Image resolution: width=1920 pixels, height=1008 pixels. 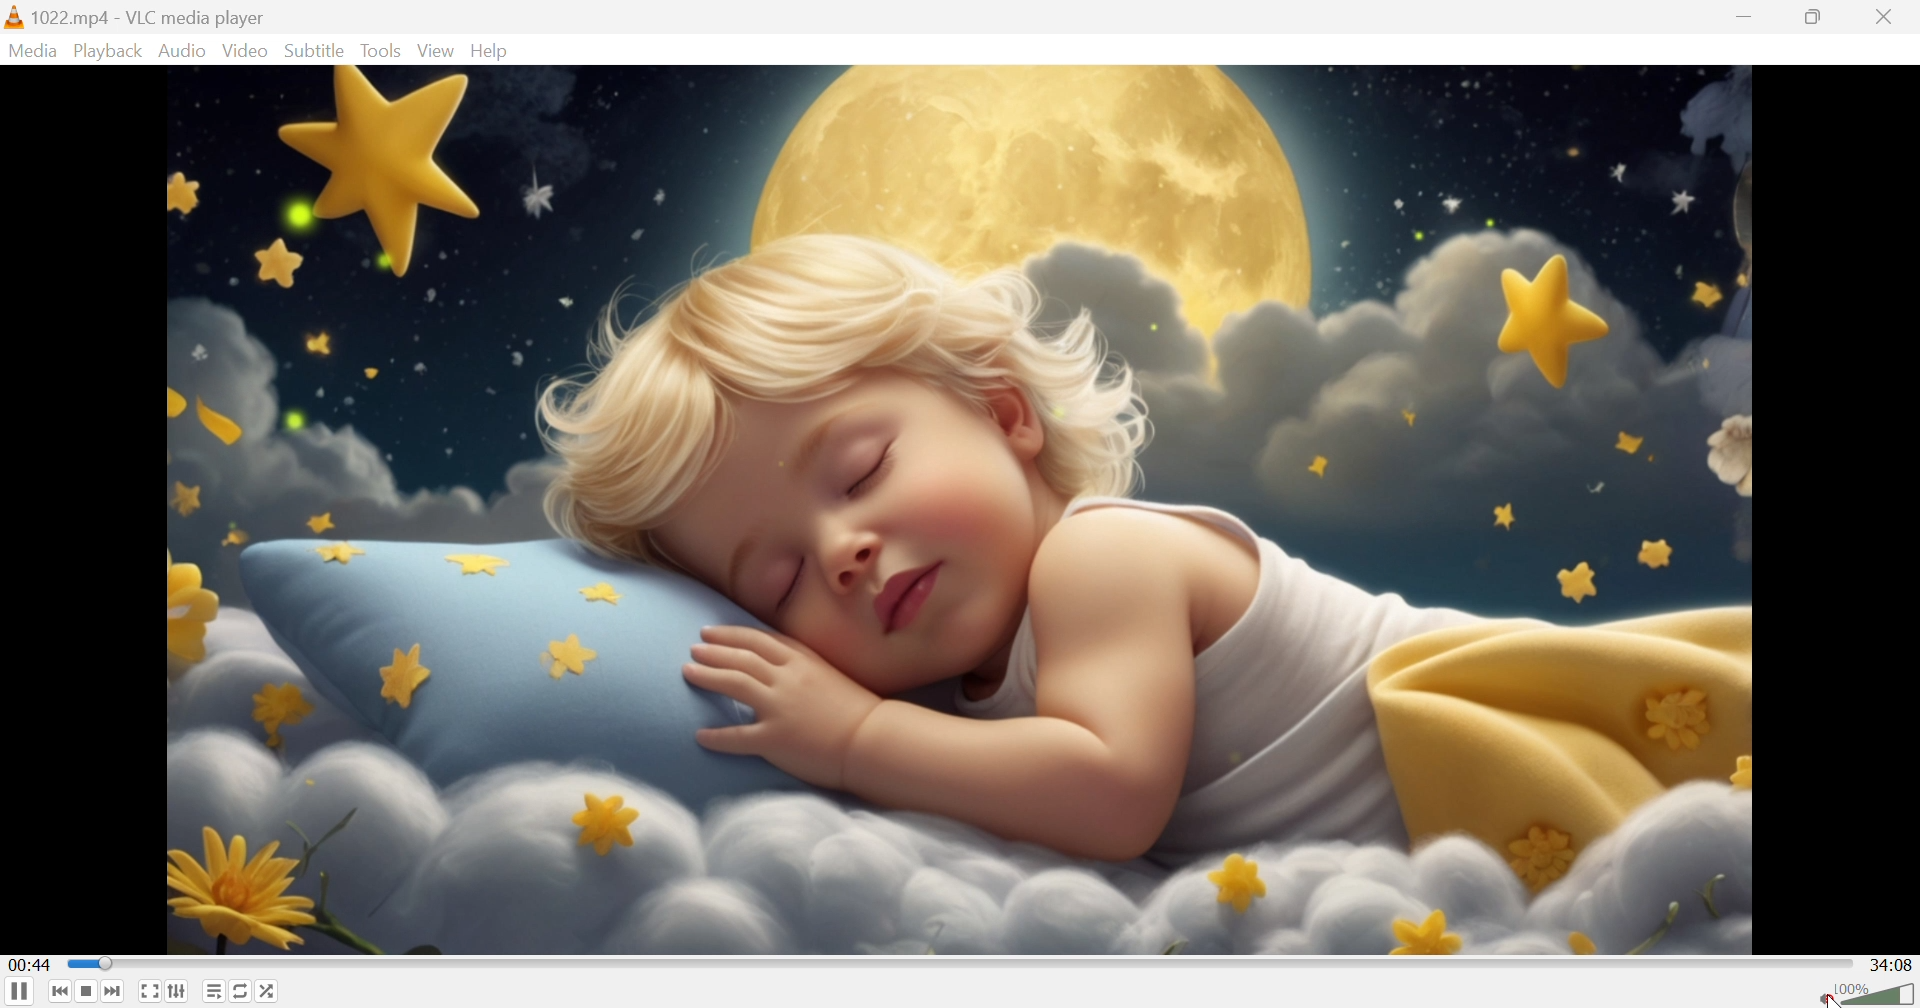 I want to click on Close, so click(x=1892, y=17).